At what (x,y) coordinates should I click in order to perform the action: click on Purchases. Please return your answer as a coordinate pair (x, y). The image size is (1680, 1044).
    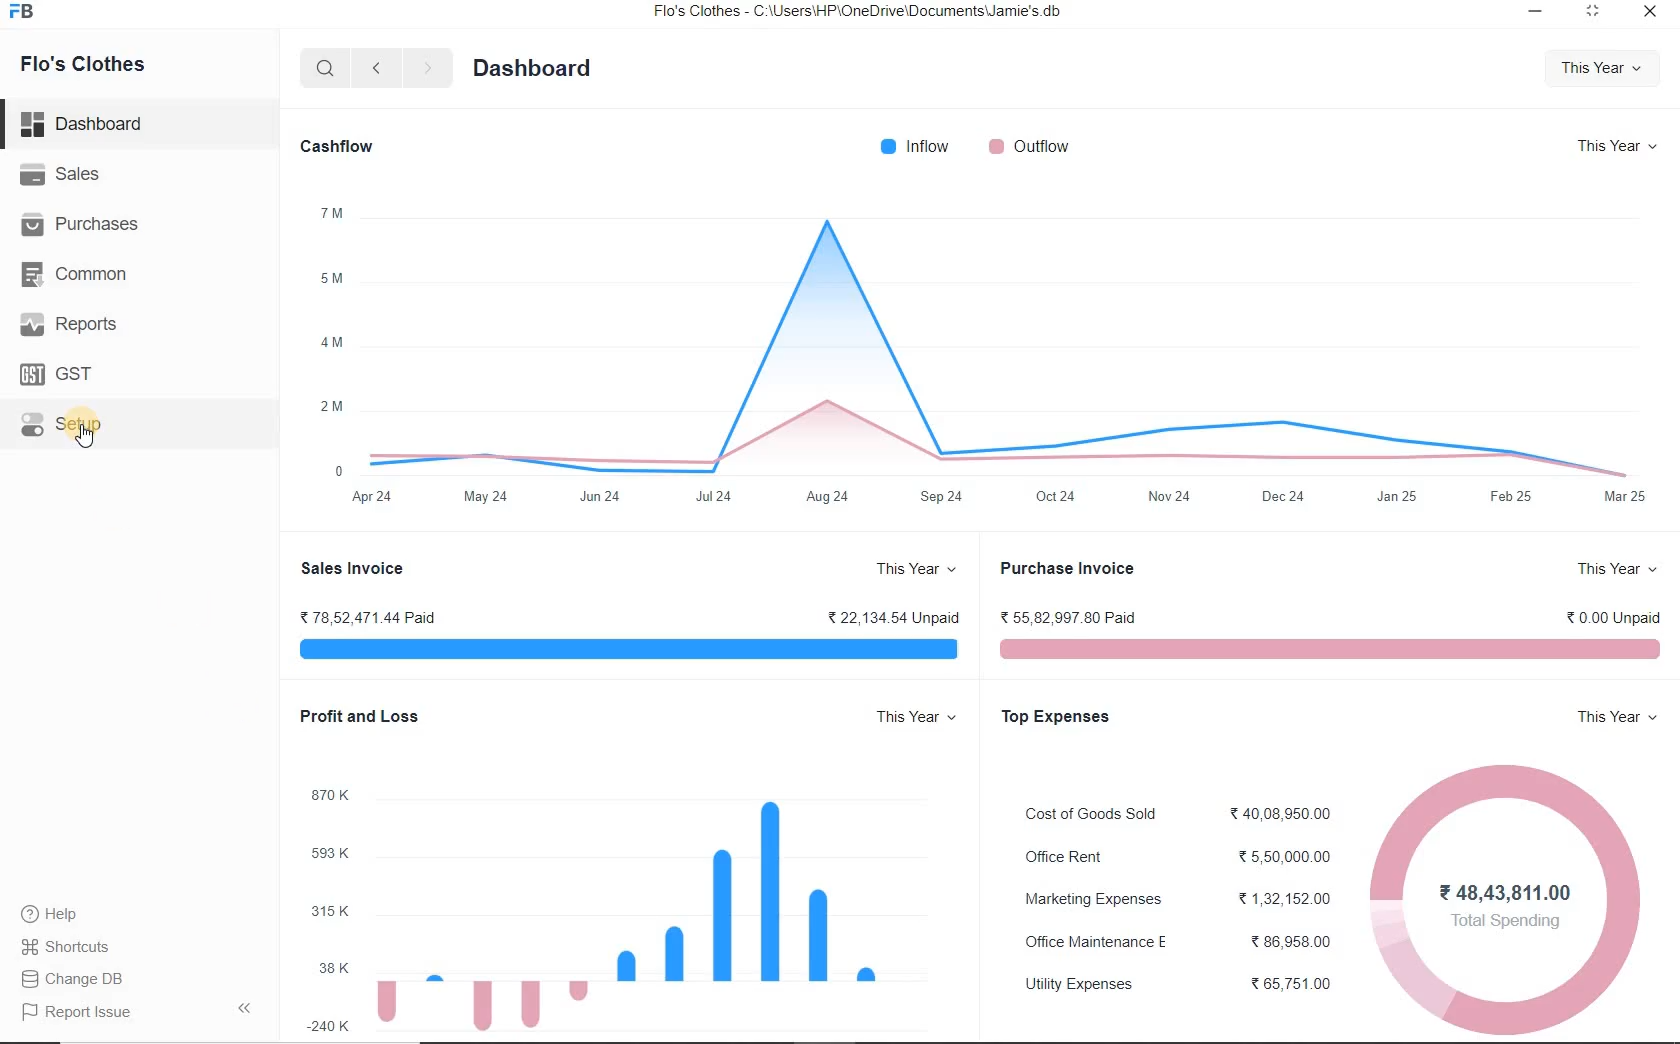
    Looking at the image, I should click on (90, 225).